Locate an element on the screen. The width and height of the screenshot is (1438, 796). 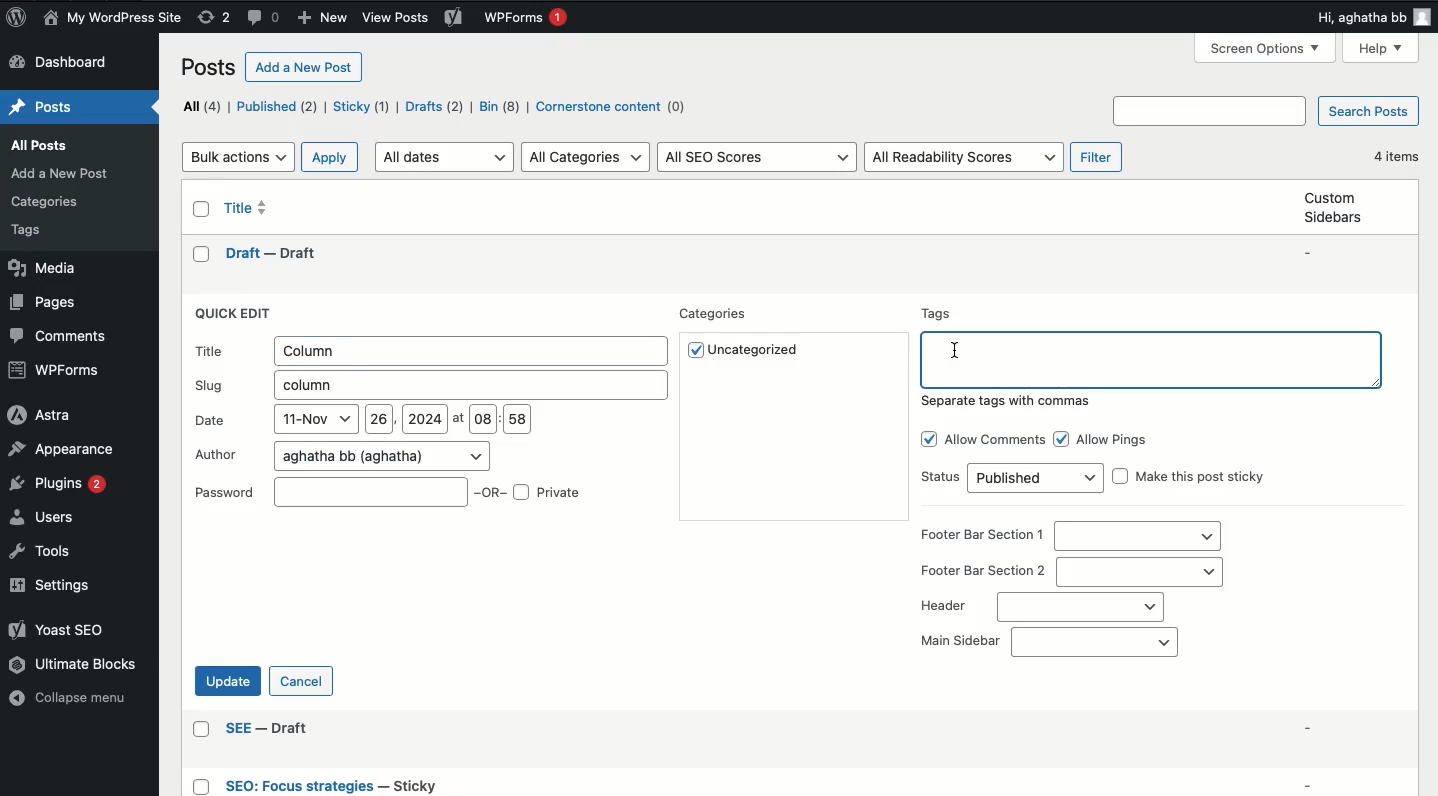
Ultimate blocks is located at coordinates (71, 668).